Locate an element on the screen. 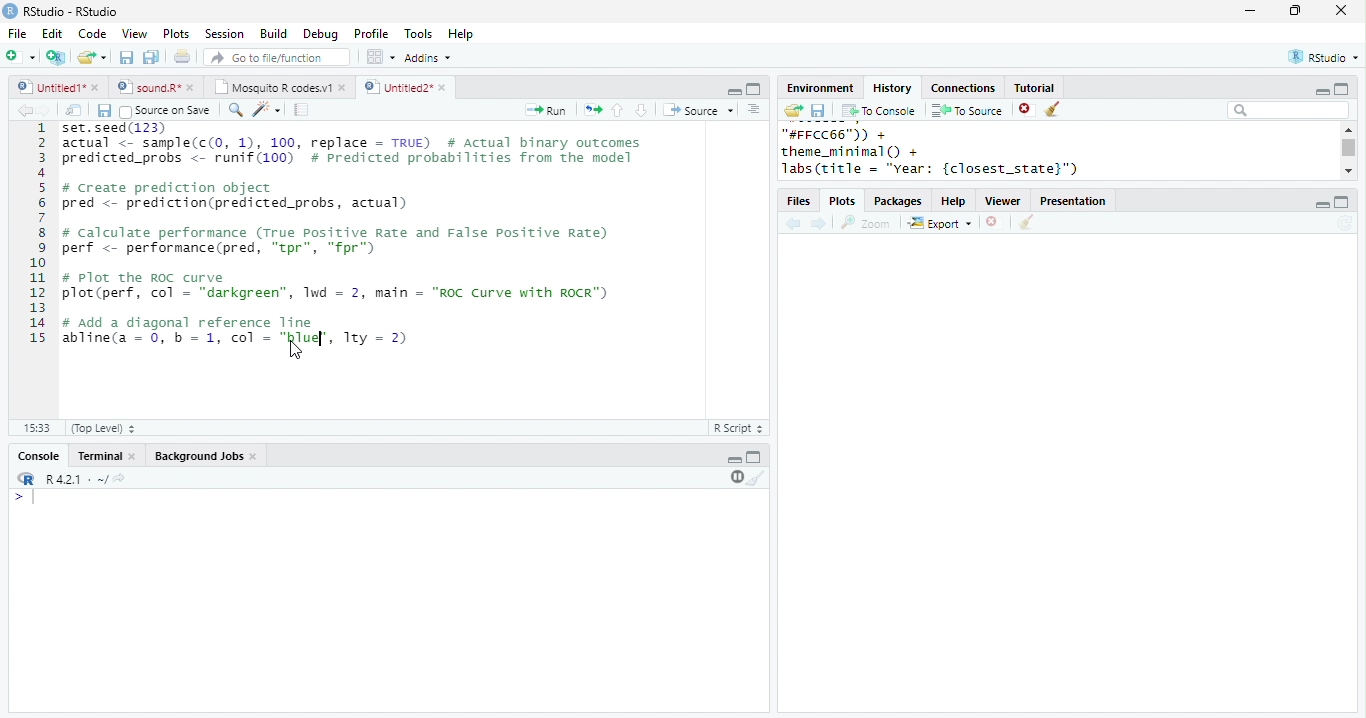 The width and height of the screenshot is (1366, 718). close file is located at coordinates (995, 223).